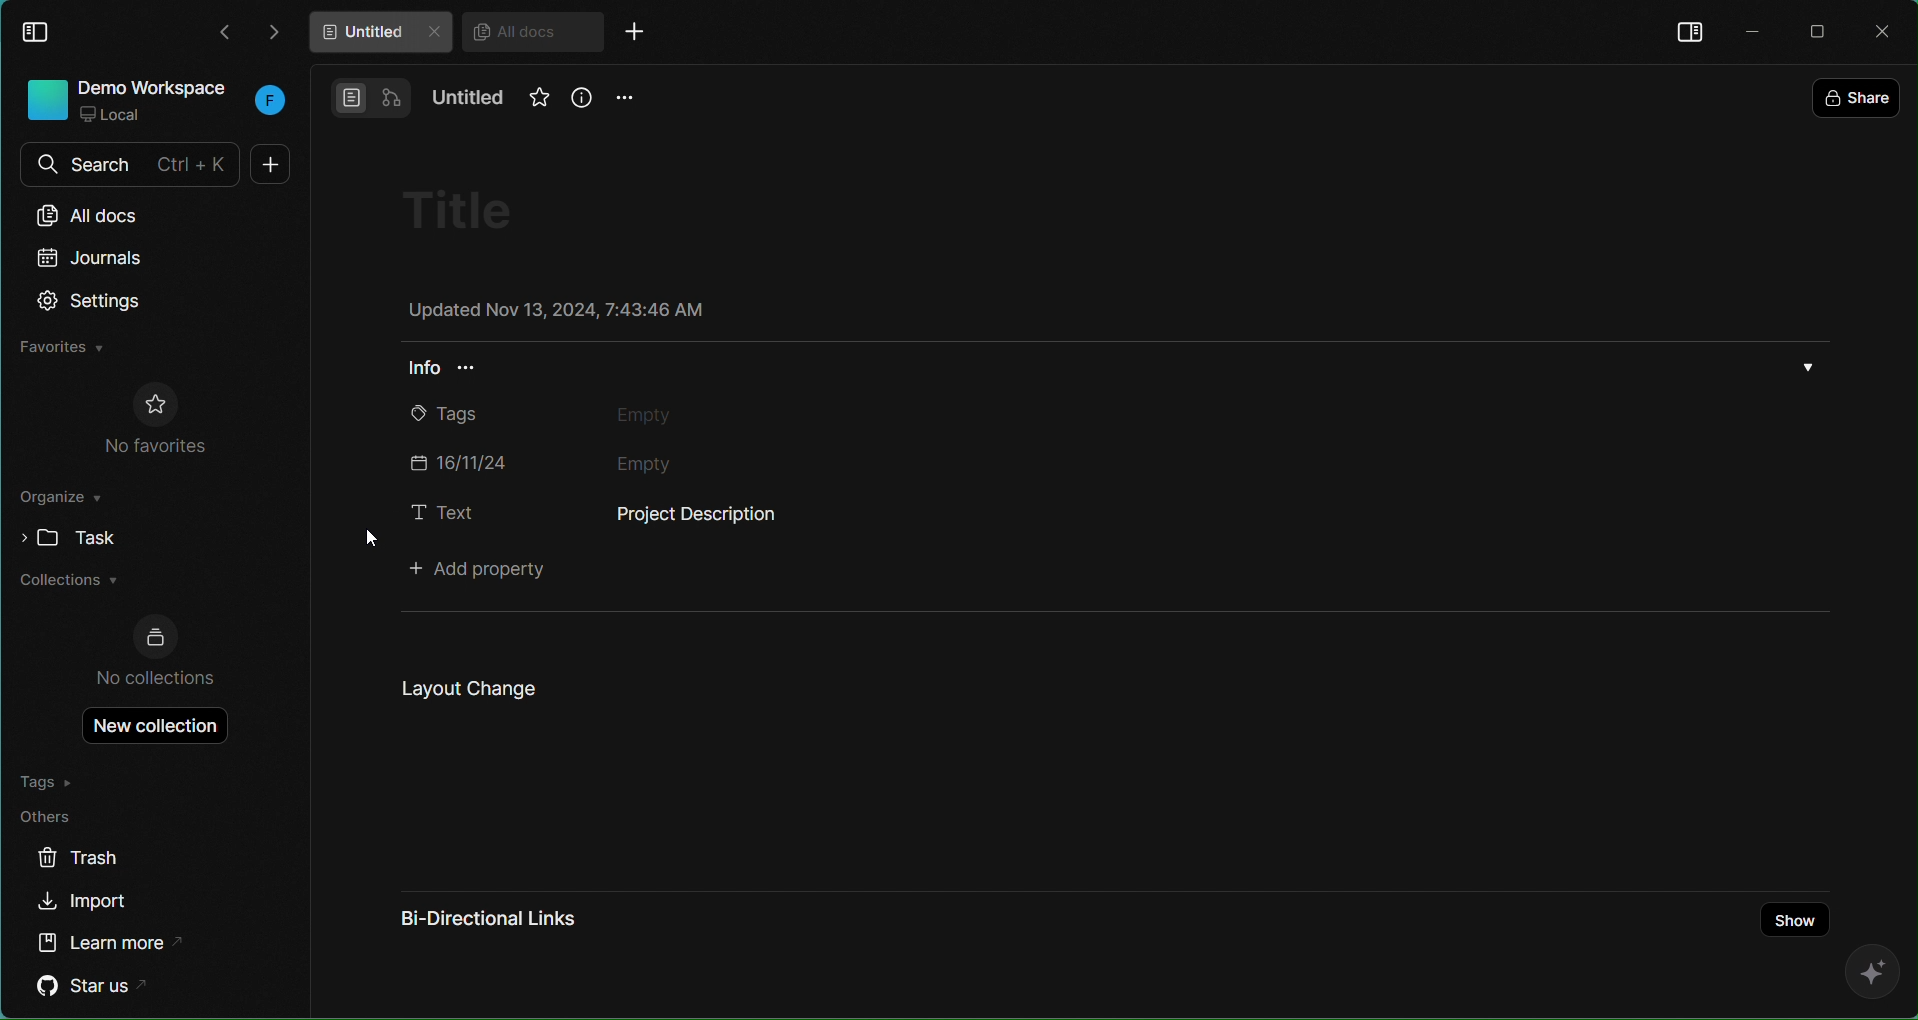 The width and height of the screenshot is (1918, 1020). Describe the element at coordinates (55, 817) in the screenshot. I see `Others` at that location.